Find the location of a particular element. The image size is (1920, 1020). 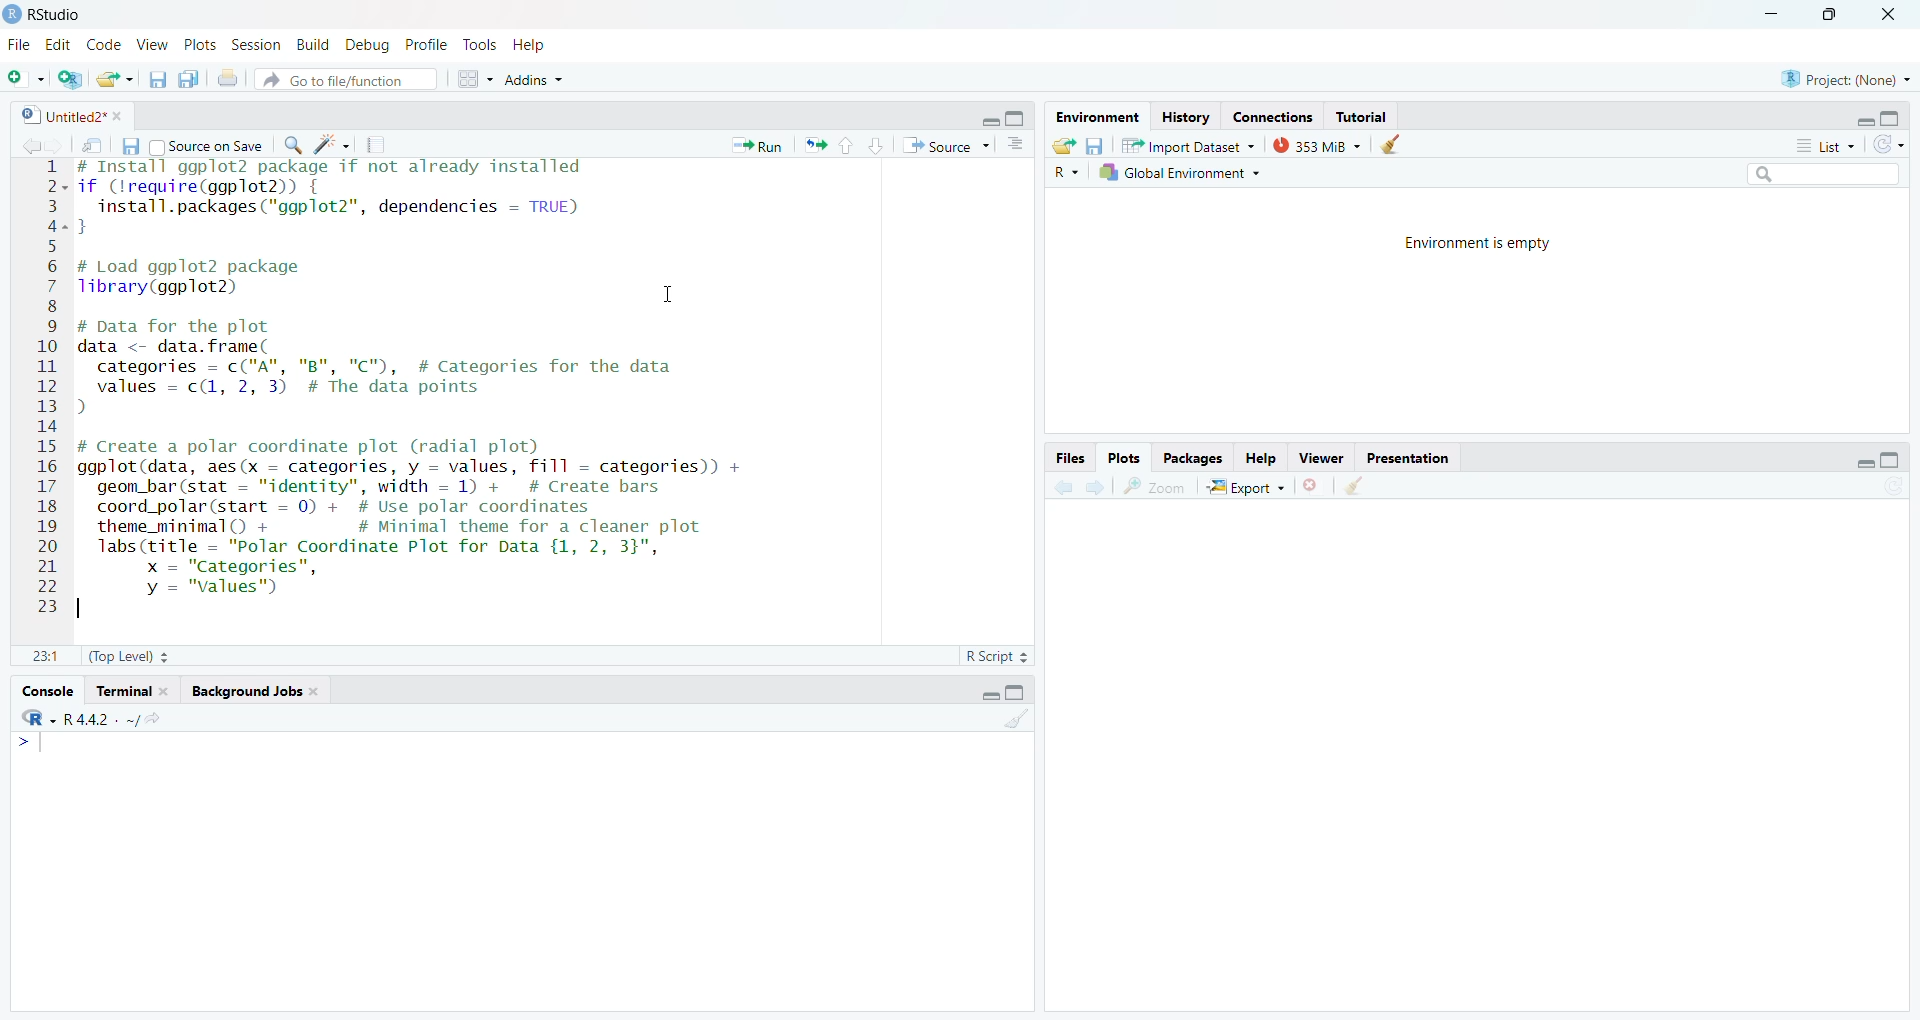

1234567891011121314151617181920212223 is located at coordinates (43, 388).